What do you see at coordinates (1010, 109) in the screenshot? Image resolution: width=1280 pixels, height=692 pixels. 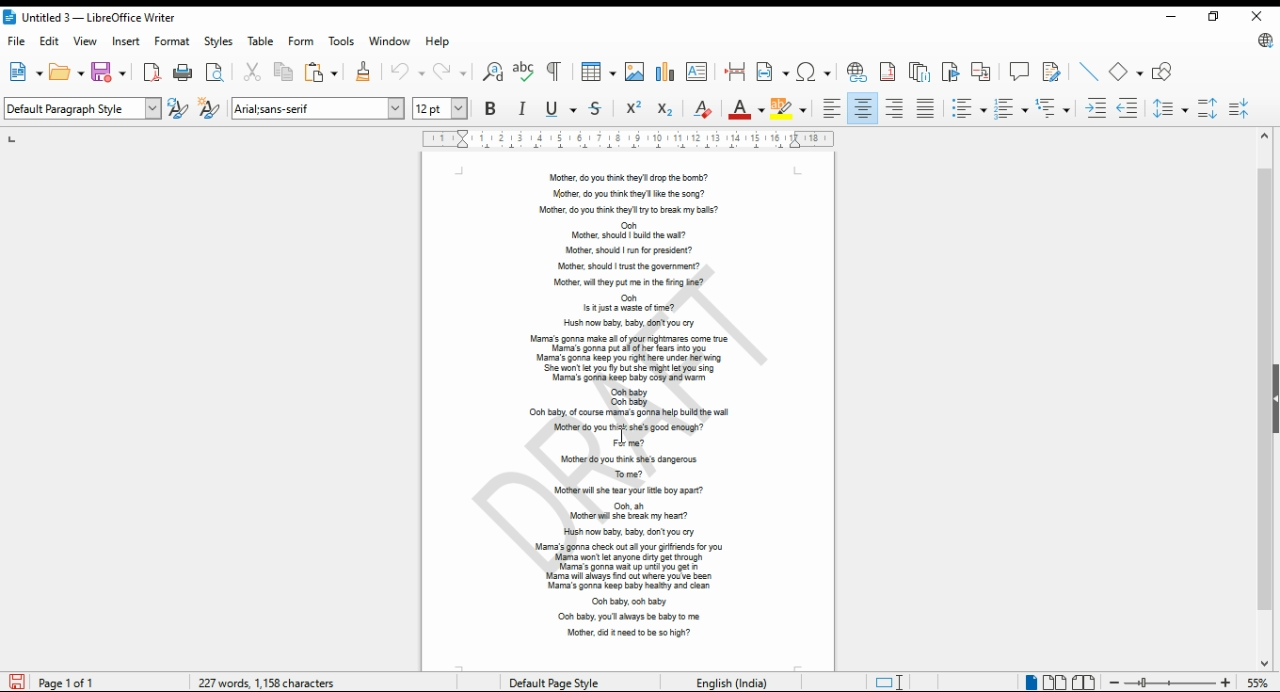 I see `toggle ordered list` at bounding box center [1010, 109].